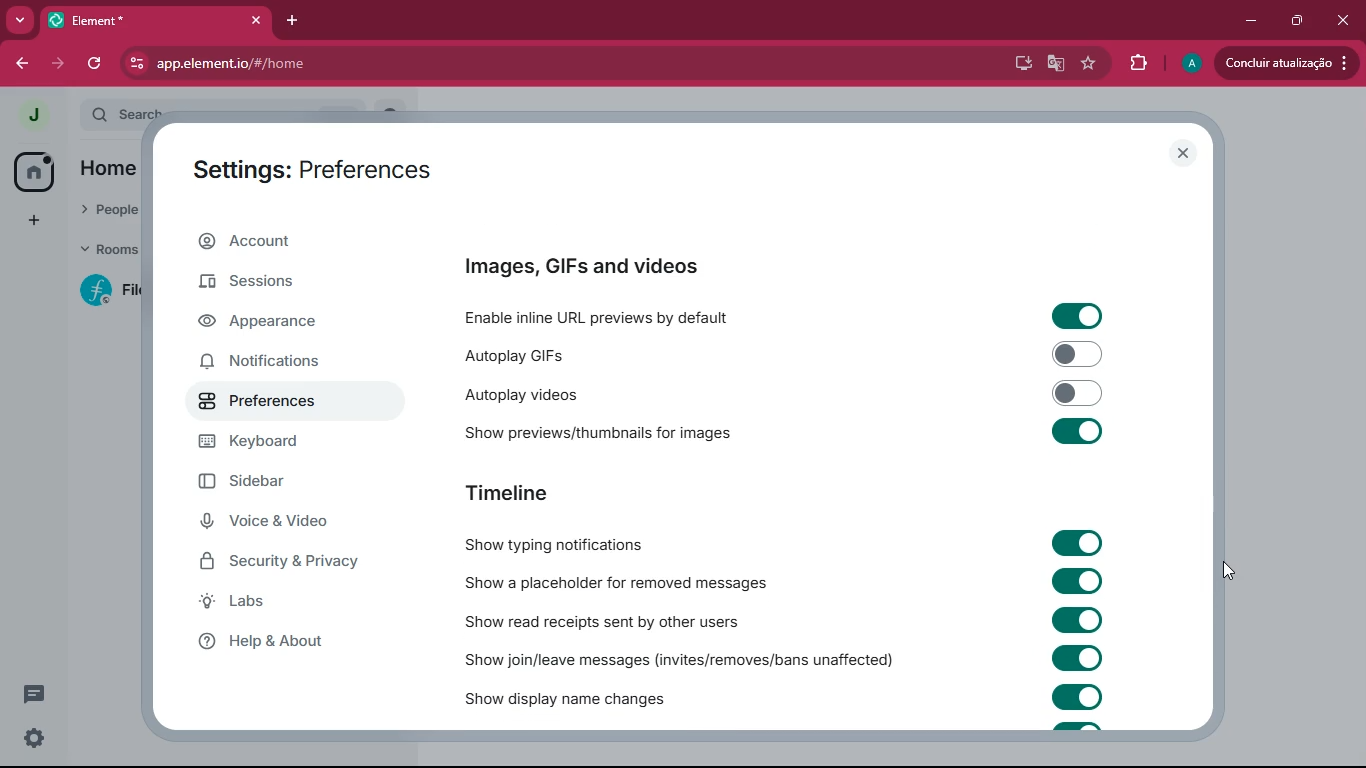 Image resolution: width=1366 pixels, height=768 pixels. What do you see at coordinates (34, 223) in the screenshot?
I see `add` at bounding box center [34, 223].